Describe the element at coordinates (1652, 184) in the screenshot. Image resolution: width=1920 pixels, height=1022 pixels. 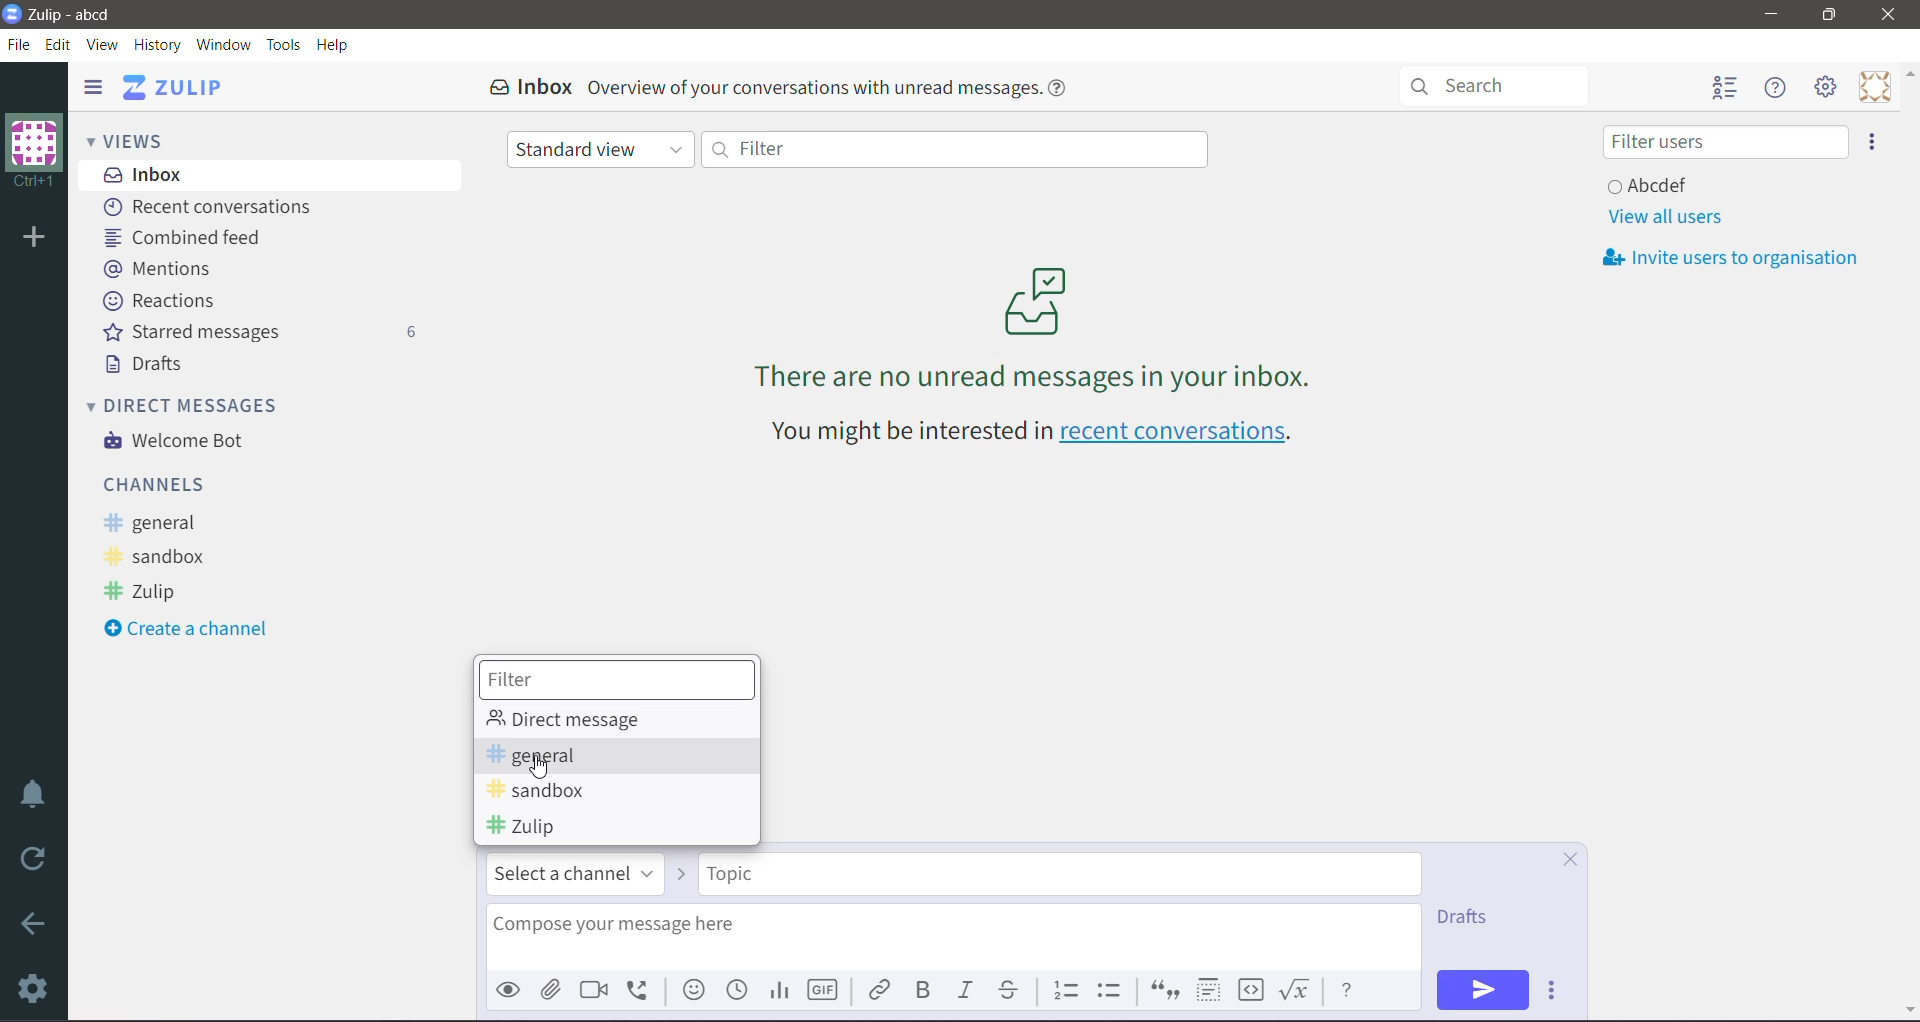
I see `User and Status` at that location.